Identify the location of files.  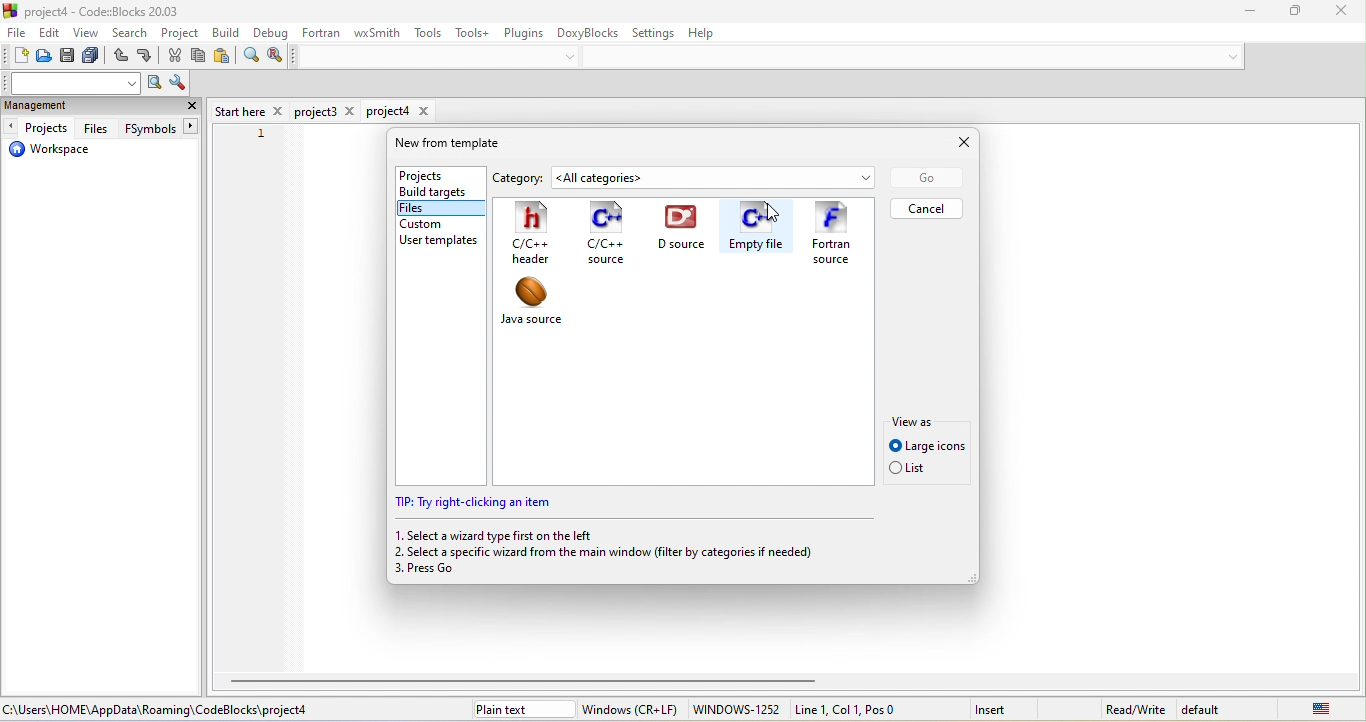
(432, 209).